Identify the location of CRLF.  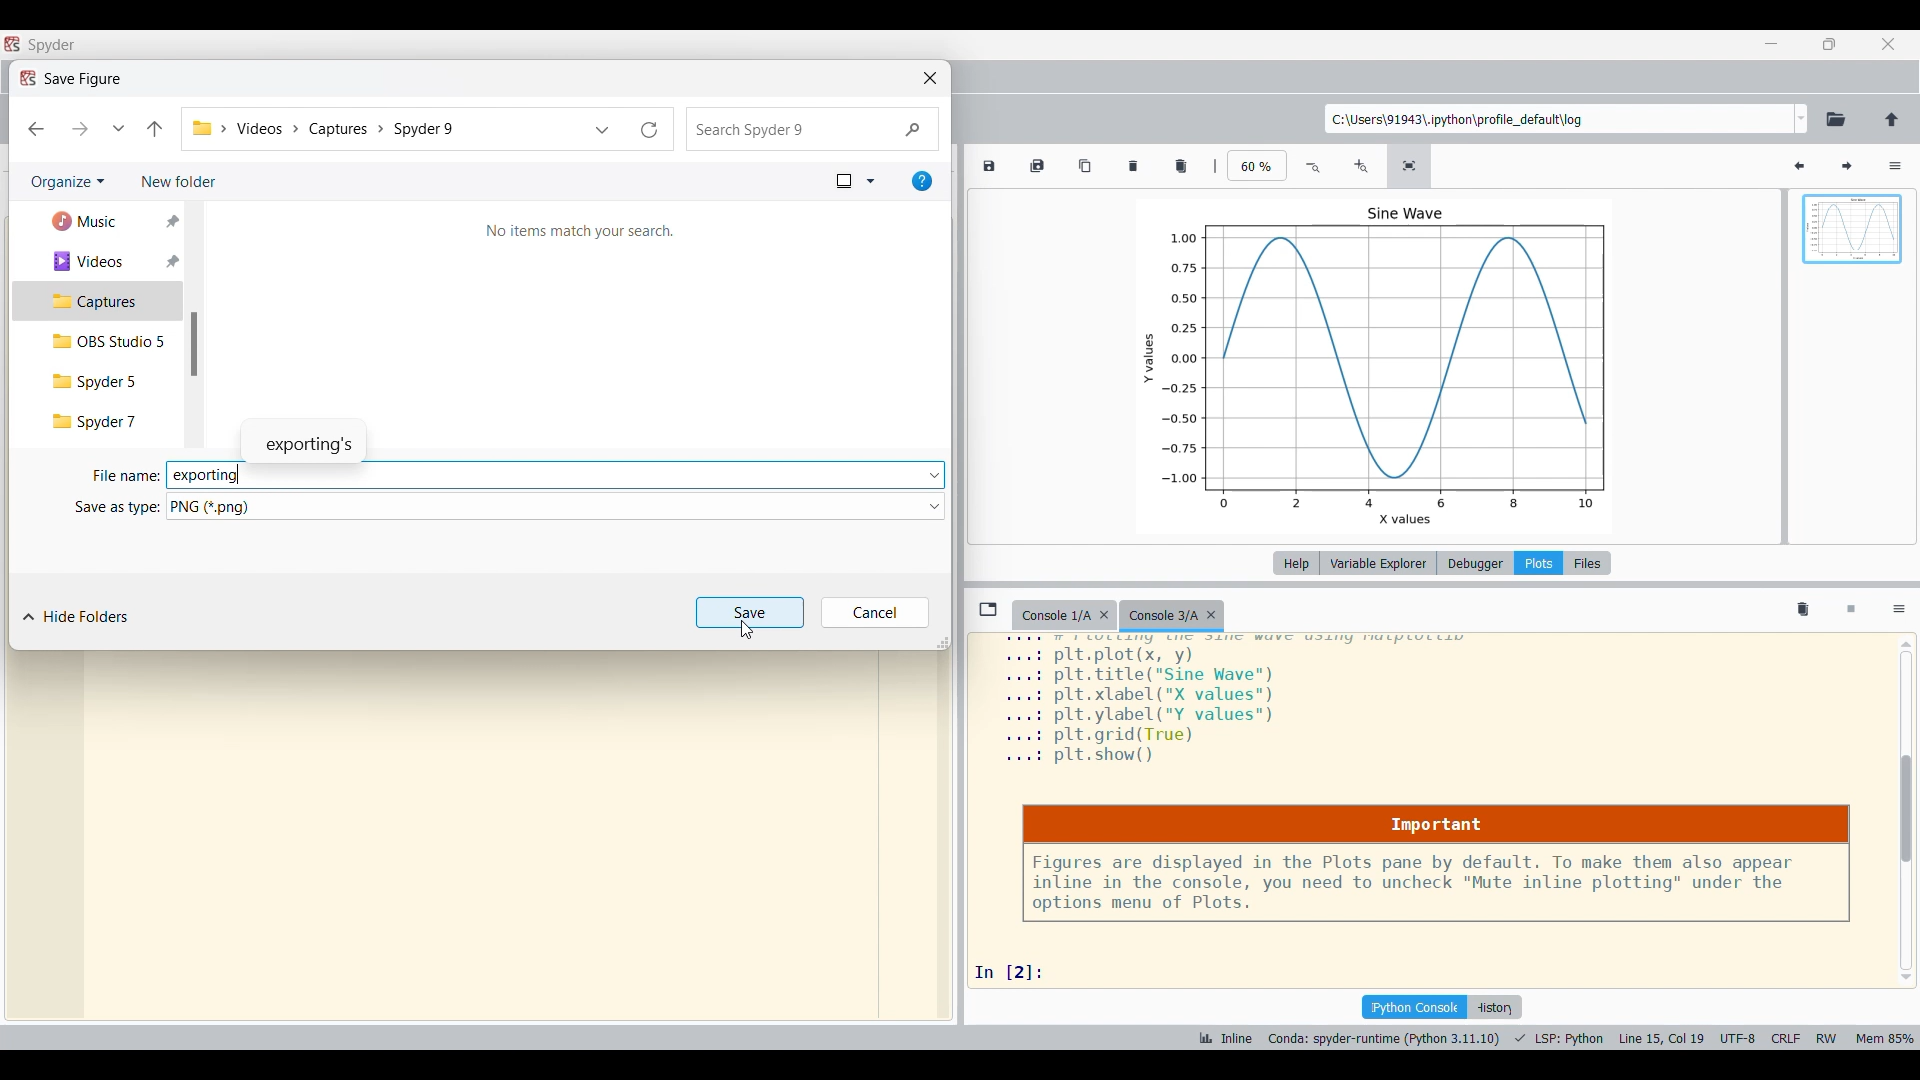
(1784, 1036).